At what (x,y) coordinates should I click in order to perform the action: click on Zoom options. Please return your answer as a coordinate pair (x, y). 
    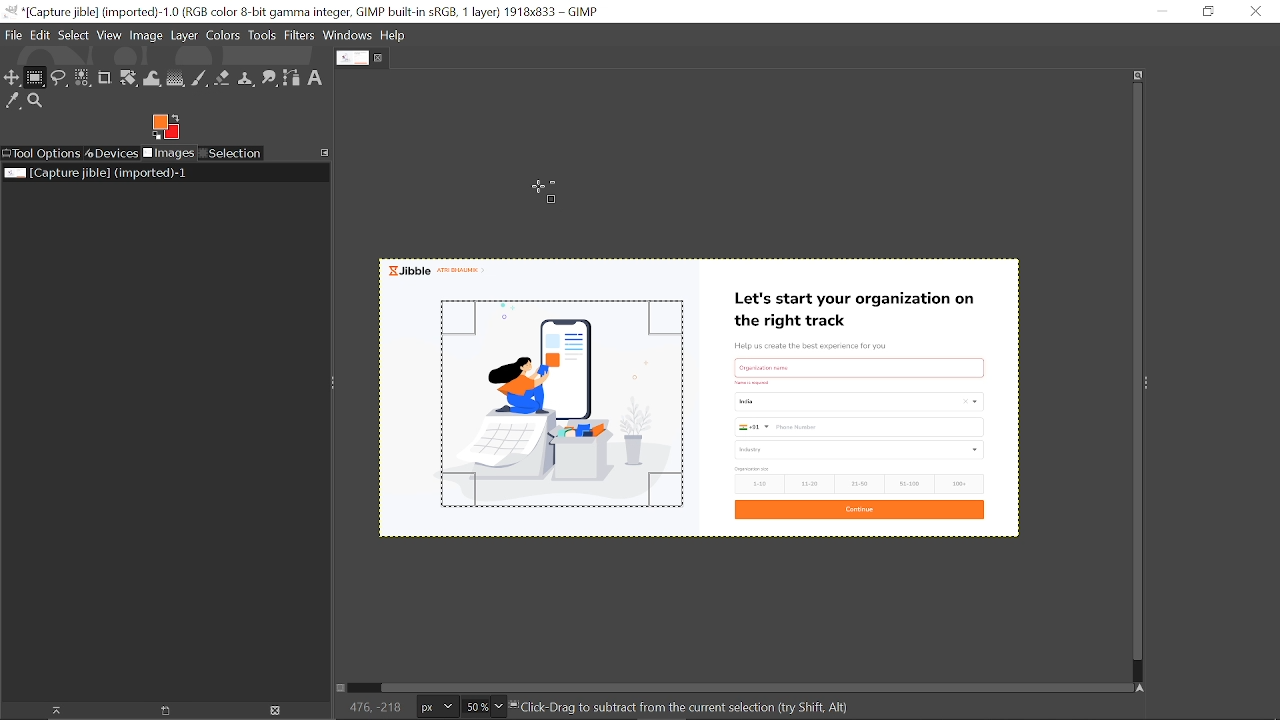
    Looking at the image, I should click on (501, 707).